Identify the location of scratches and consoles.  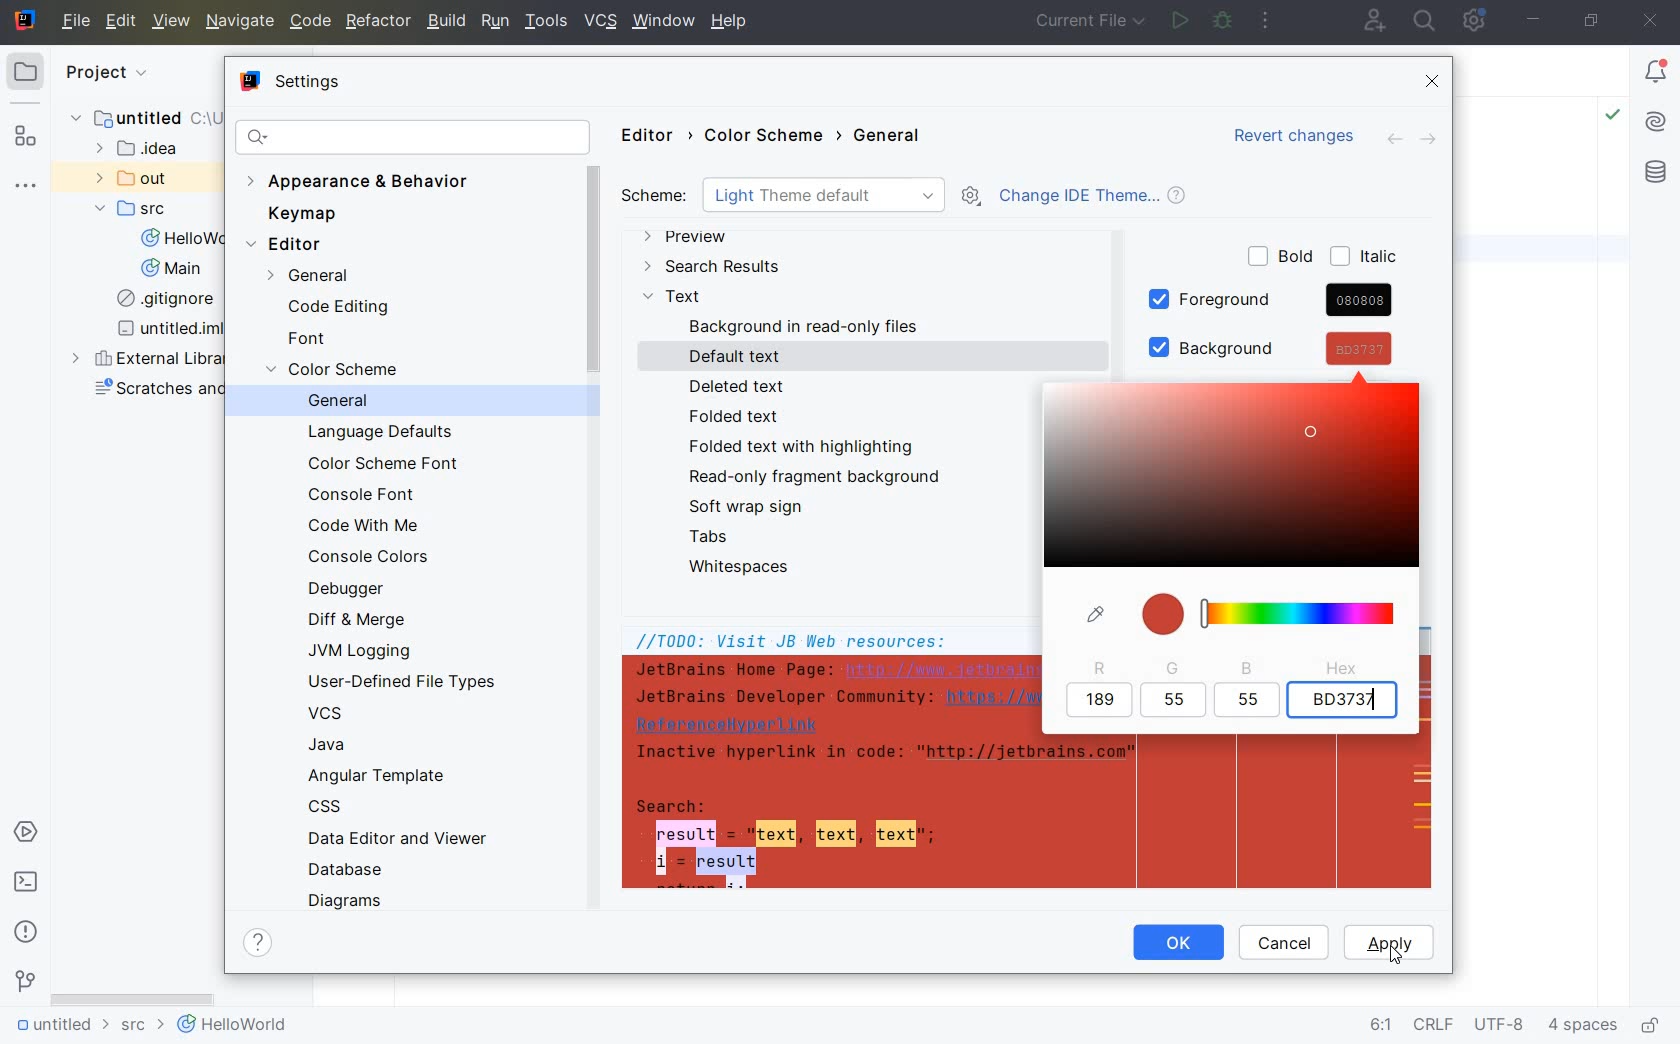
(158, 392).